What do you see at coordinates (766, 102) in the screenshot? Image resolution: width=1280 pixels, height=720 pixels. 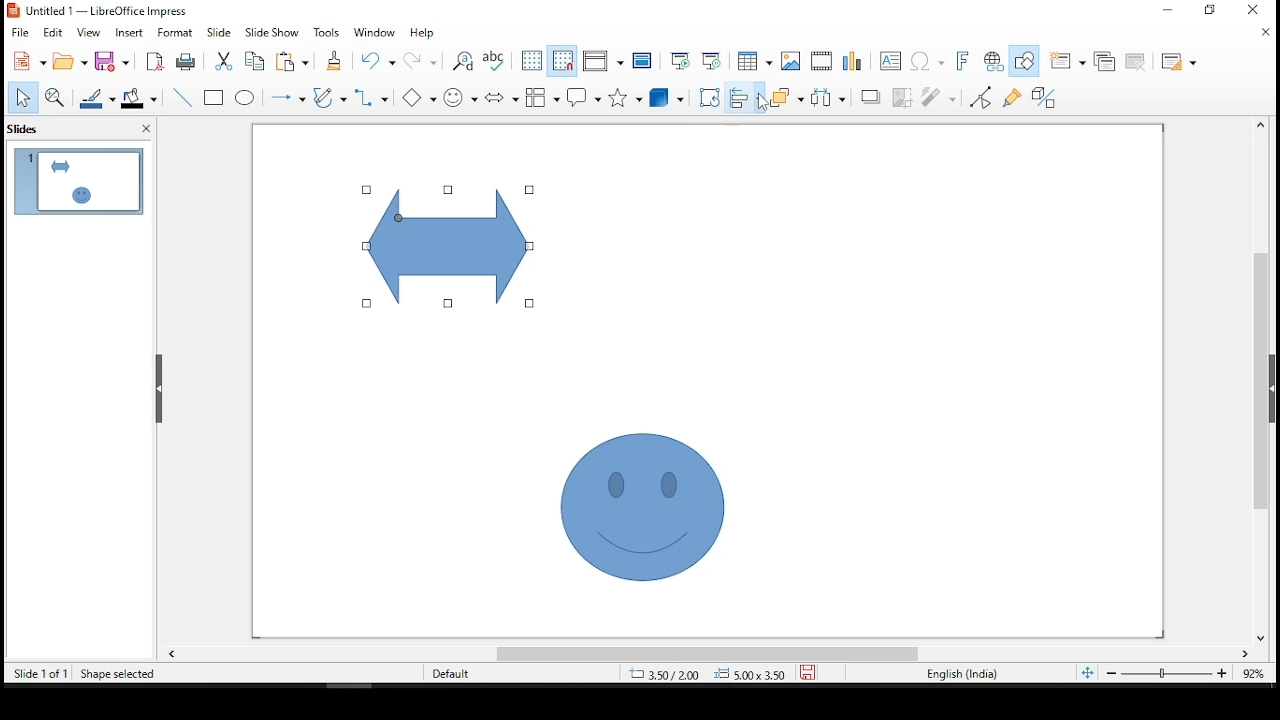 I see `mouse pointer` at bounding box center [766, 102].